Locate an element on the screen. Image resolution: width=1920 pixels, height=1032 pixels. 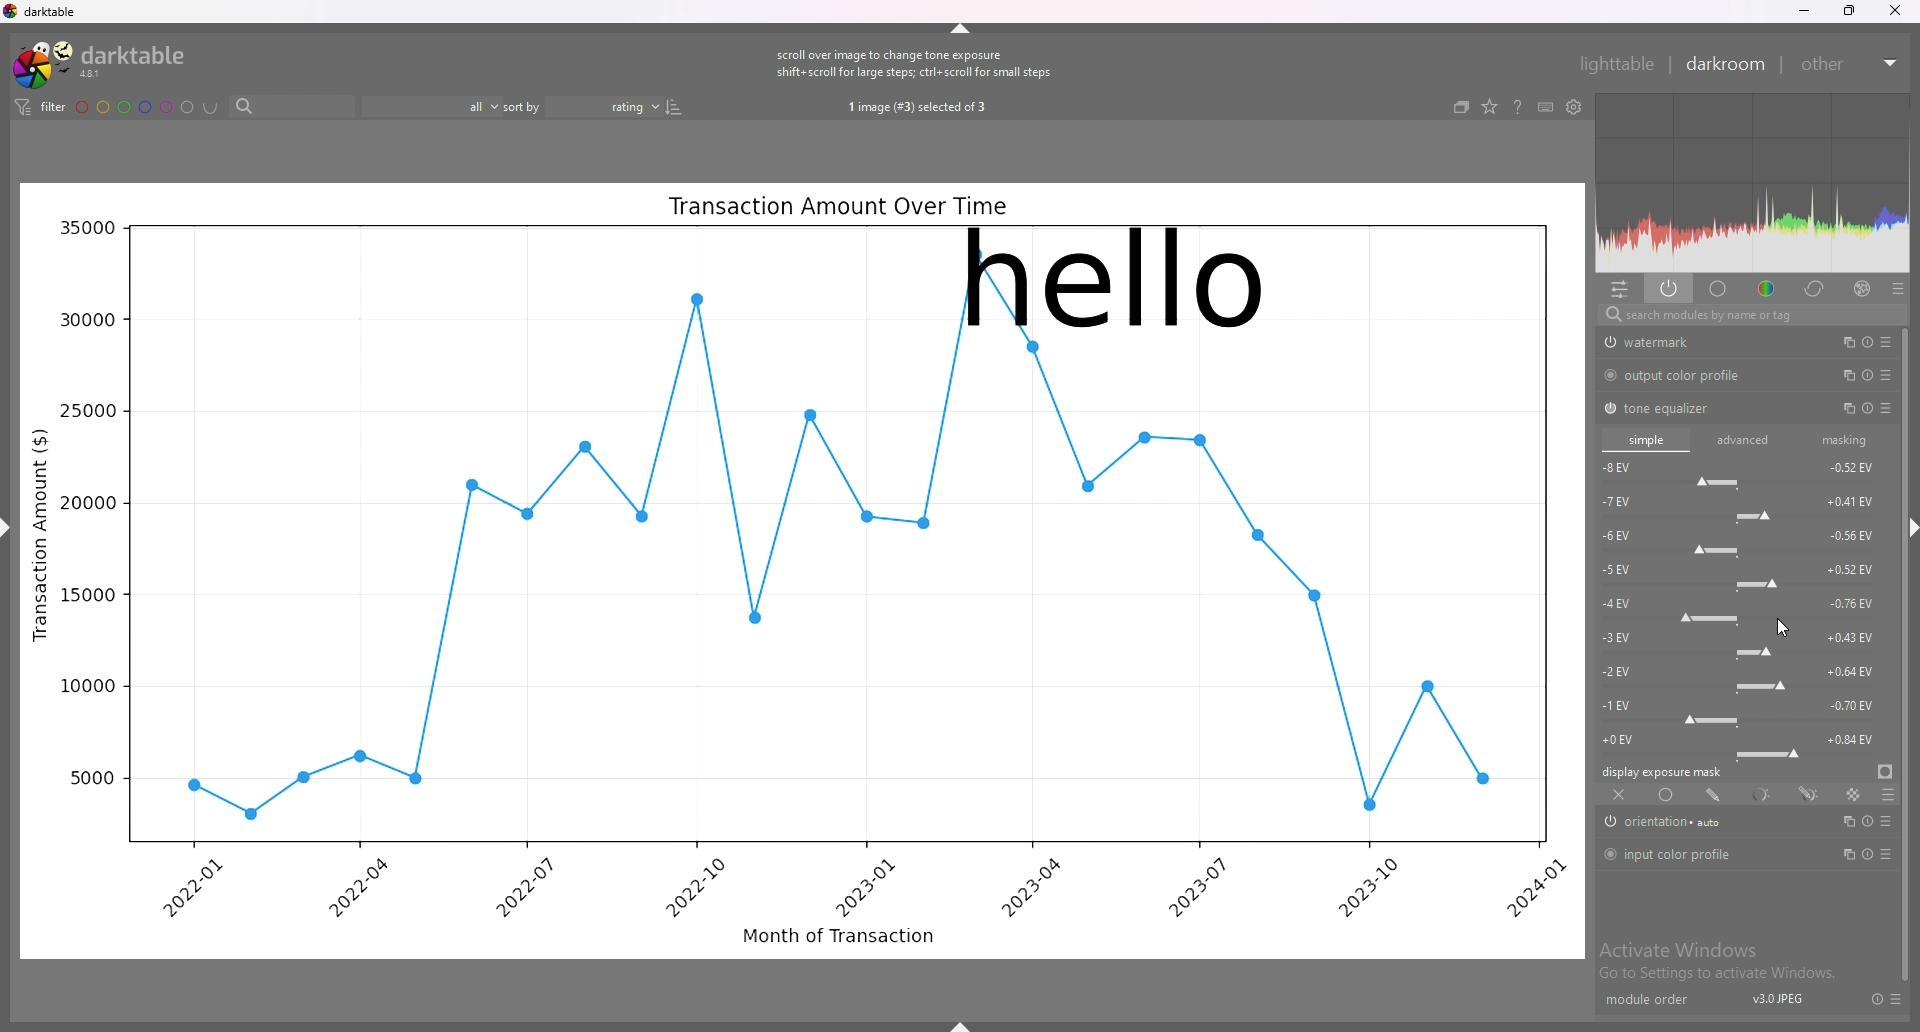
darktable logo is located at coordinates (107, 63).